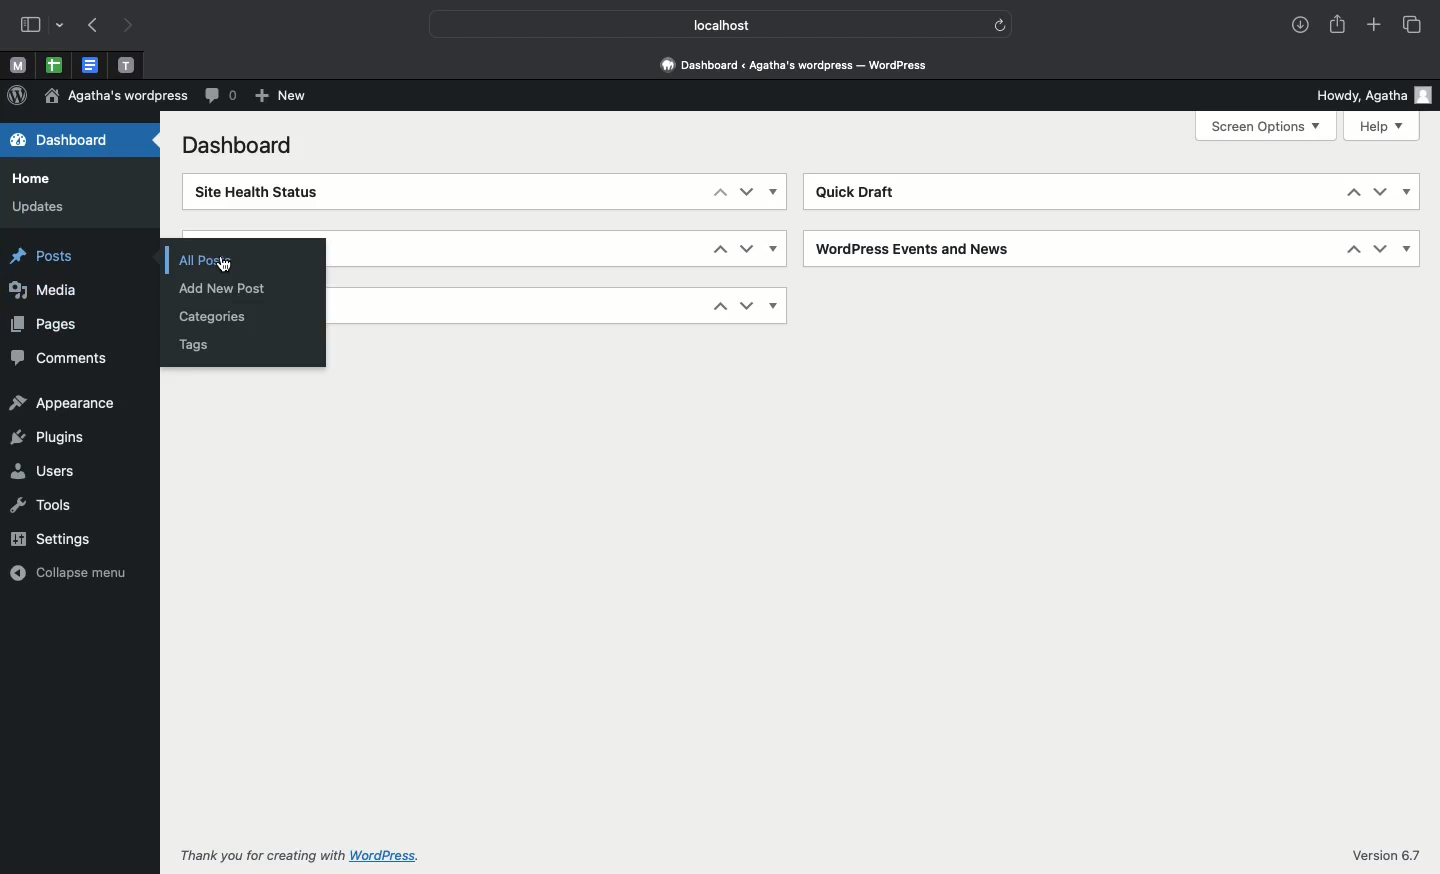 The image size is (1440, 874). I want to click on Tabs, so click(1415, 25).